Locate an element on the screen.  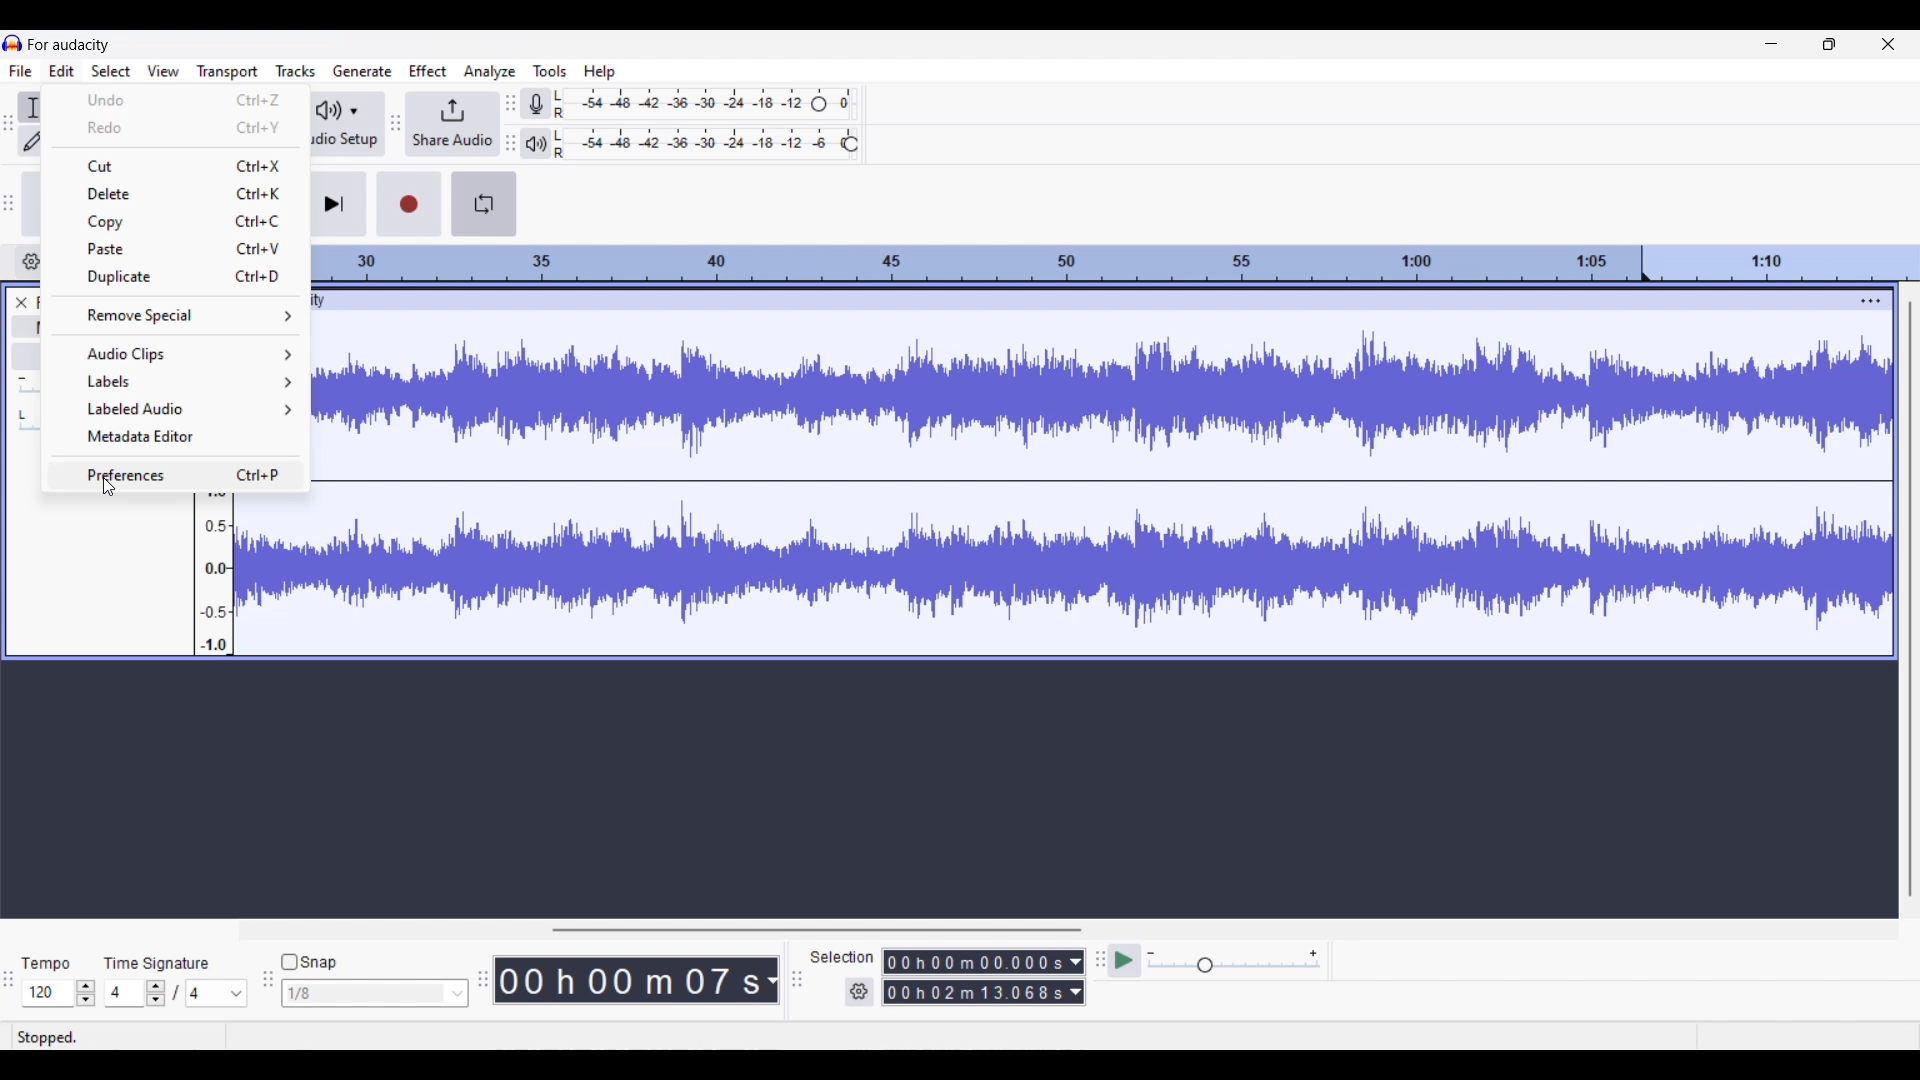
Show in smaller tab is located at coordinates (1829, 44).